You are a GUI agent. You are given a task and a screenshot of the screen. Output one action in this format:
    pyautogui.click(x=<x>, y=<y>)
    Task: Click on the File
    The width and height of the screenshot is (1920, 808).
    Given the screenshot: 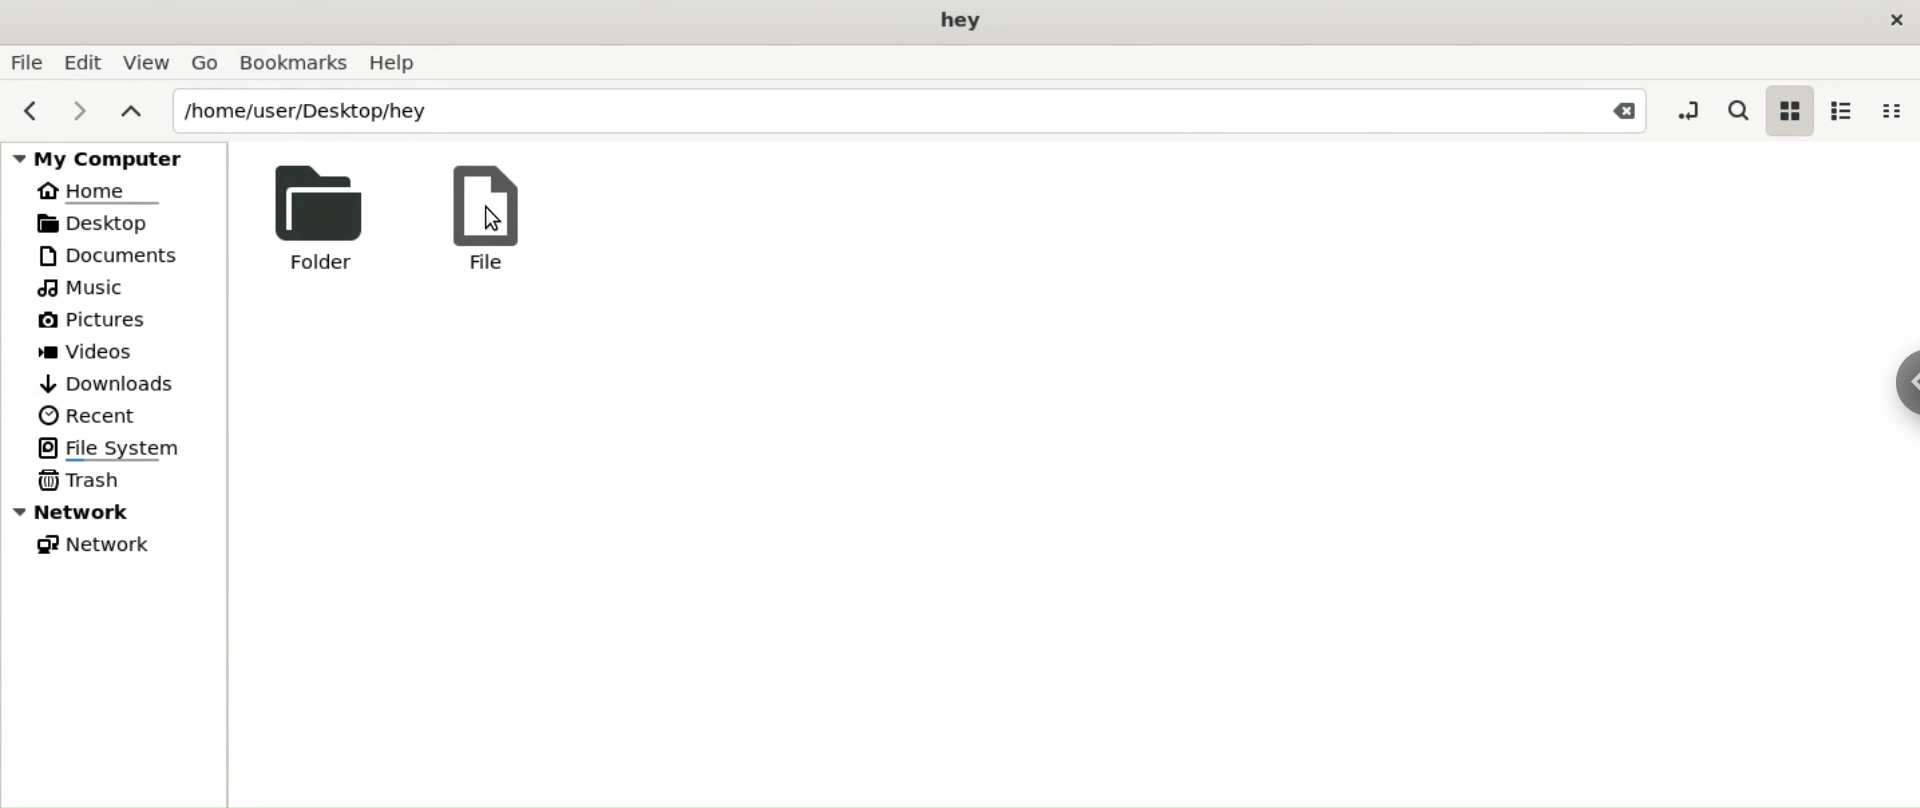 What is the action you would take?
    pyautogui.click(x=493, y=218)
    